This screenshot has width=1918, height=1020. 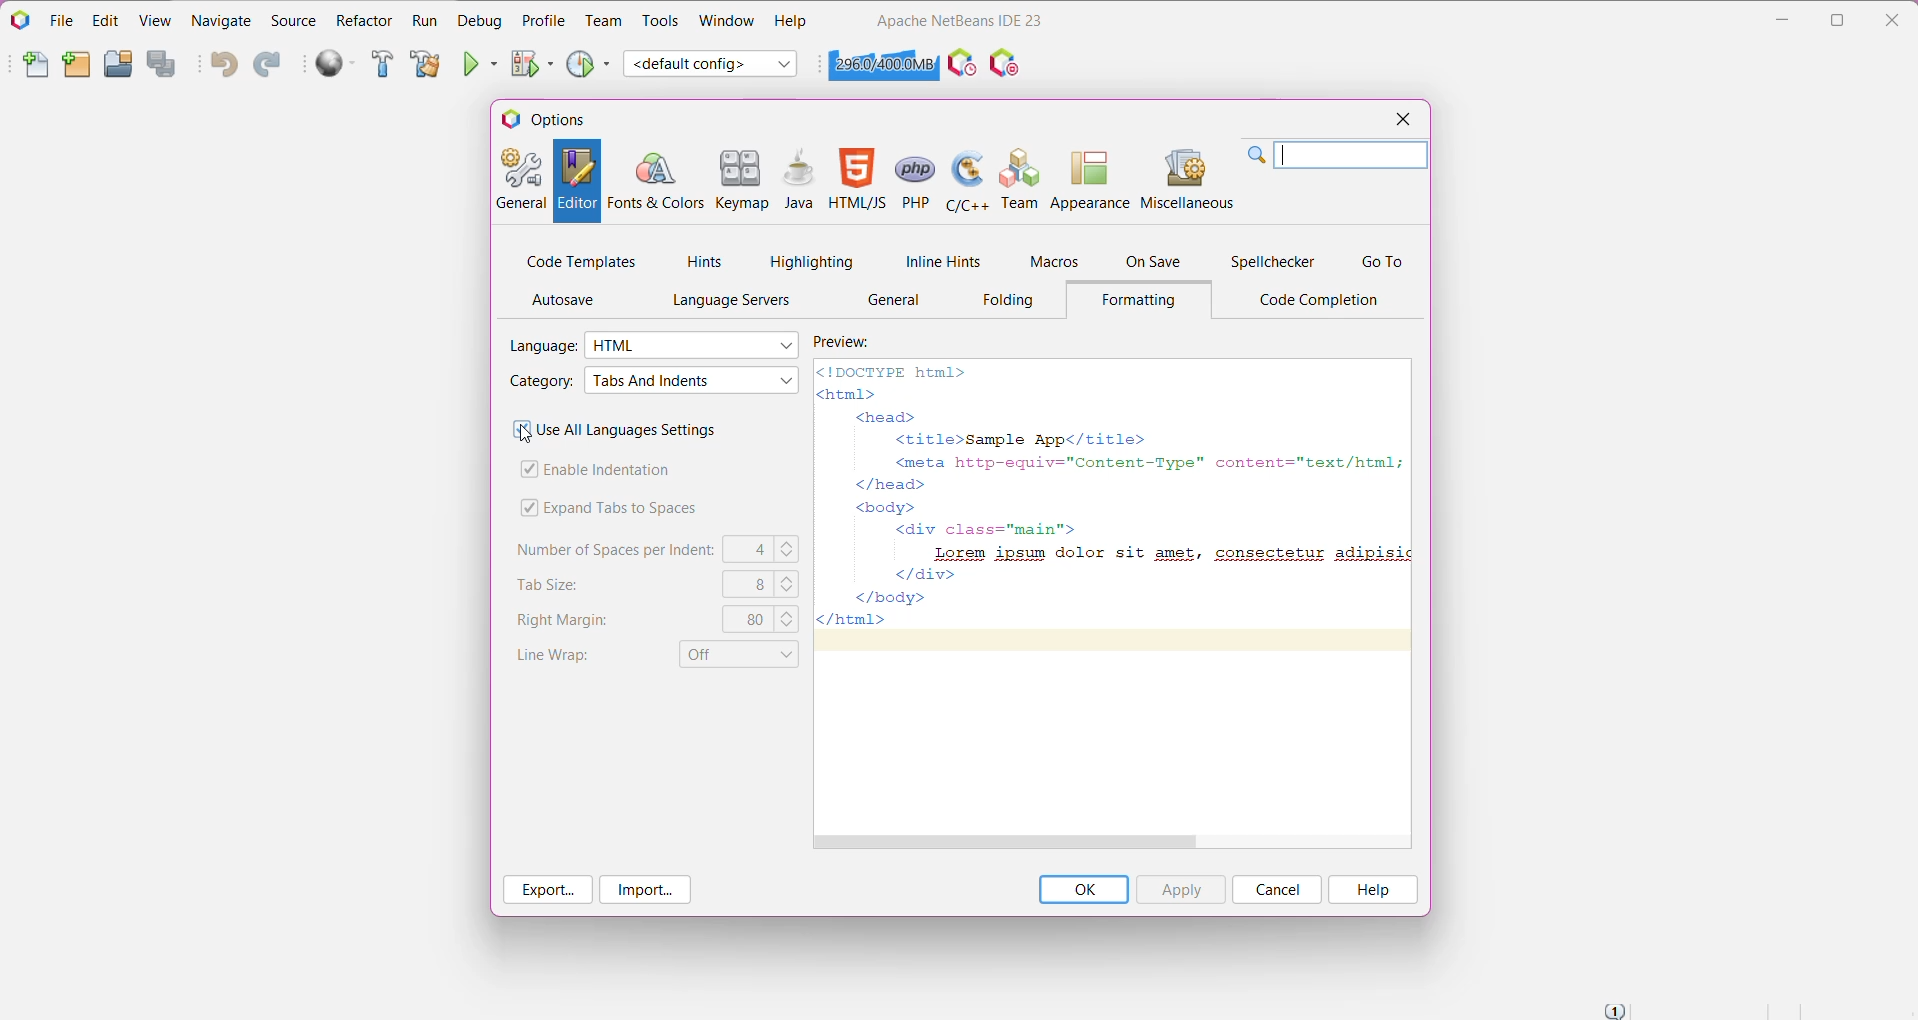 I want to click on Spellchecker, so click(x=1275, y=262).